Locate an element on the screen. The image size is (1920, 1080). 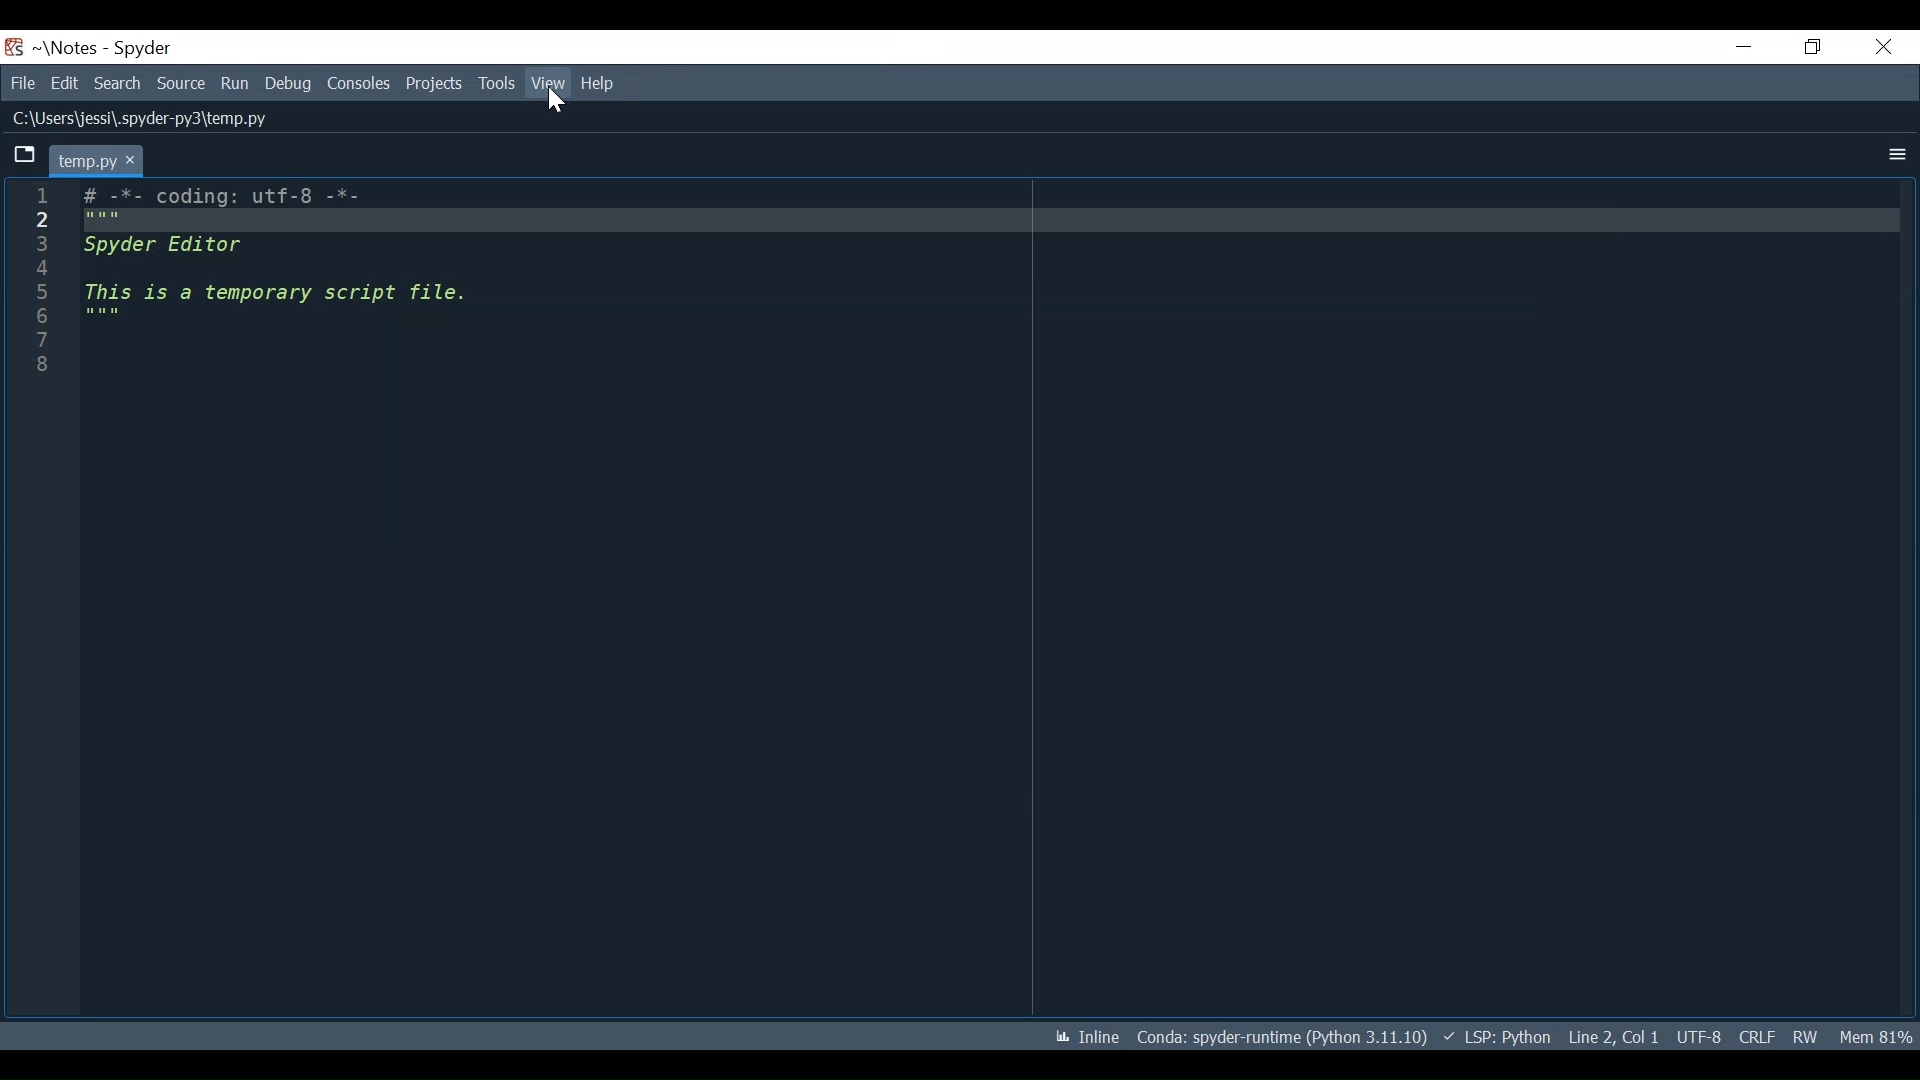
Help is located at coordinates (546, 84).